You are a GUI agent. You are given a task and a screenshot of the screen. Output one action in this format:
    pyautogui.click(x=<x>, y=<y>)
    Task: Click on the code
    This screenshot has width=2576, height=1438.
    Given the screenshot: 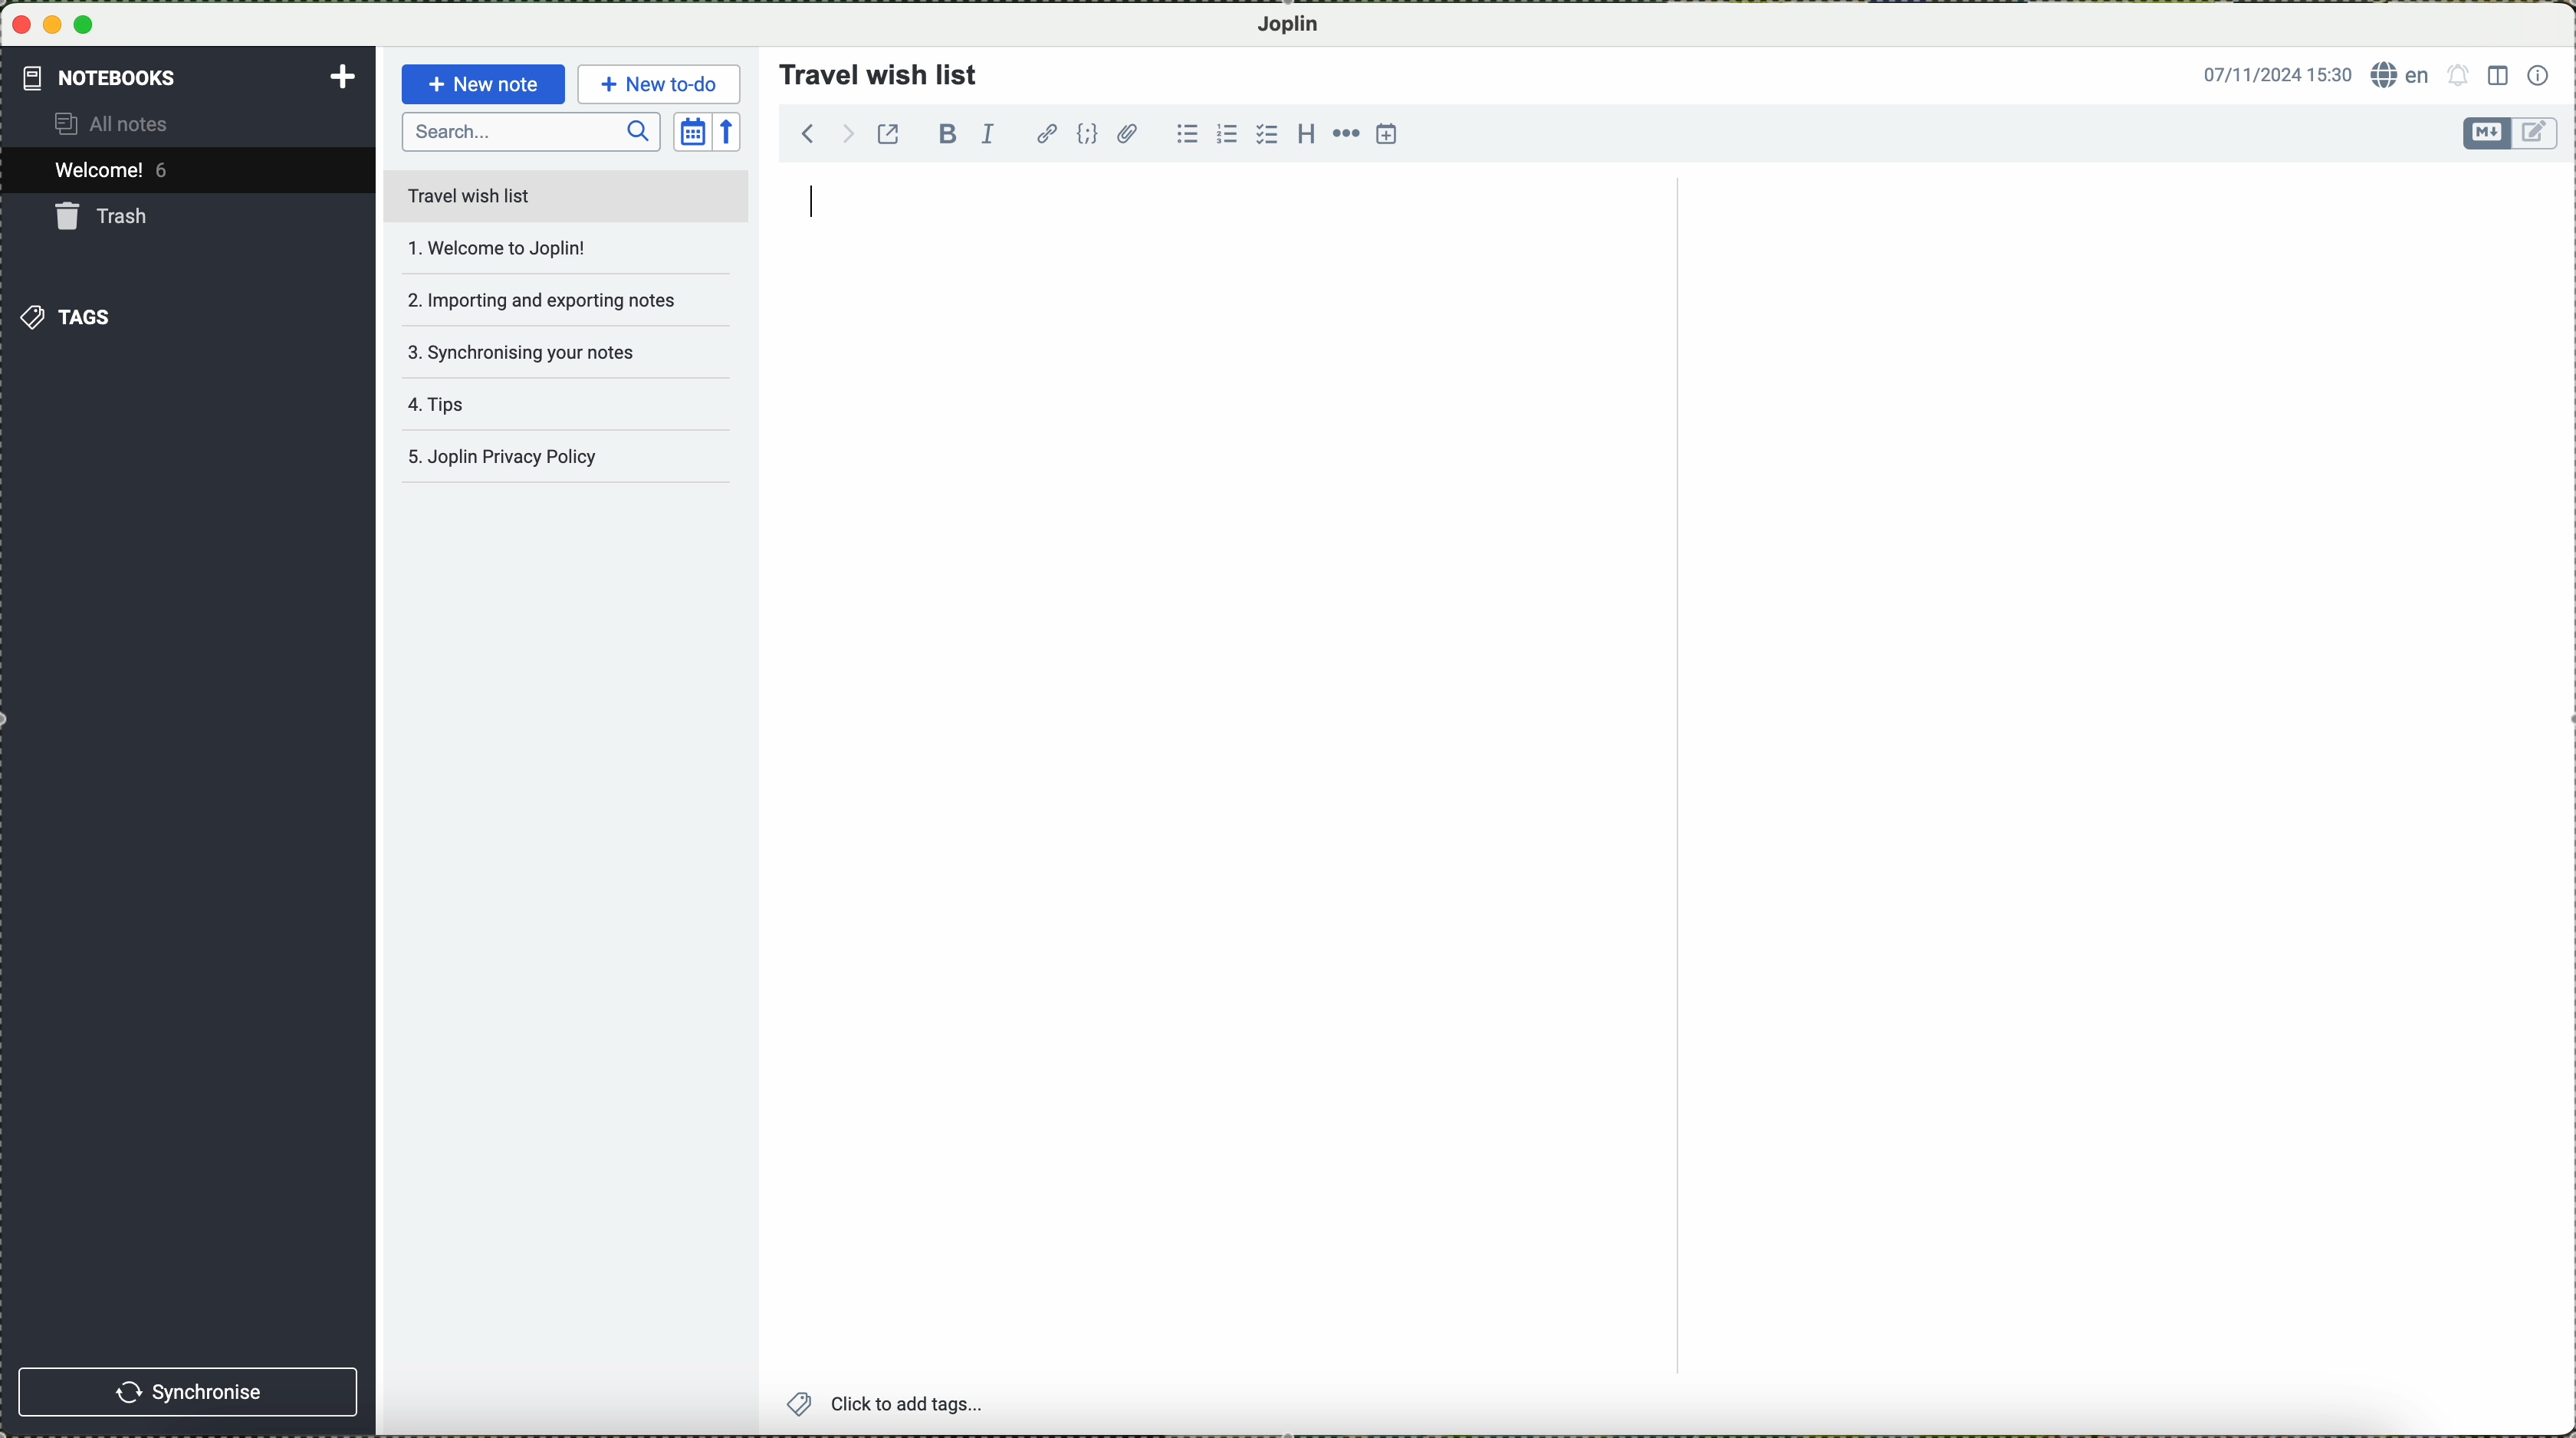 What is the action you would take?
    pyautogui.click(x=1089, y=134)
    